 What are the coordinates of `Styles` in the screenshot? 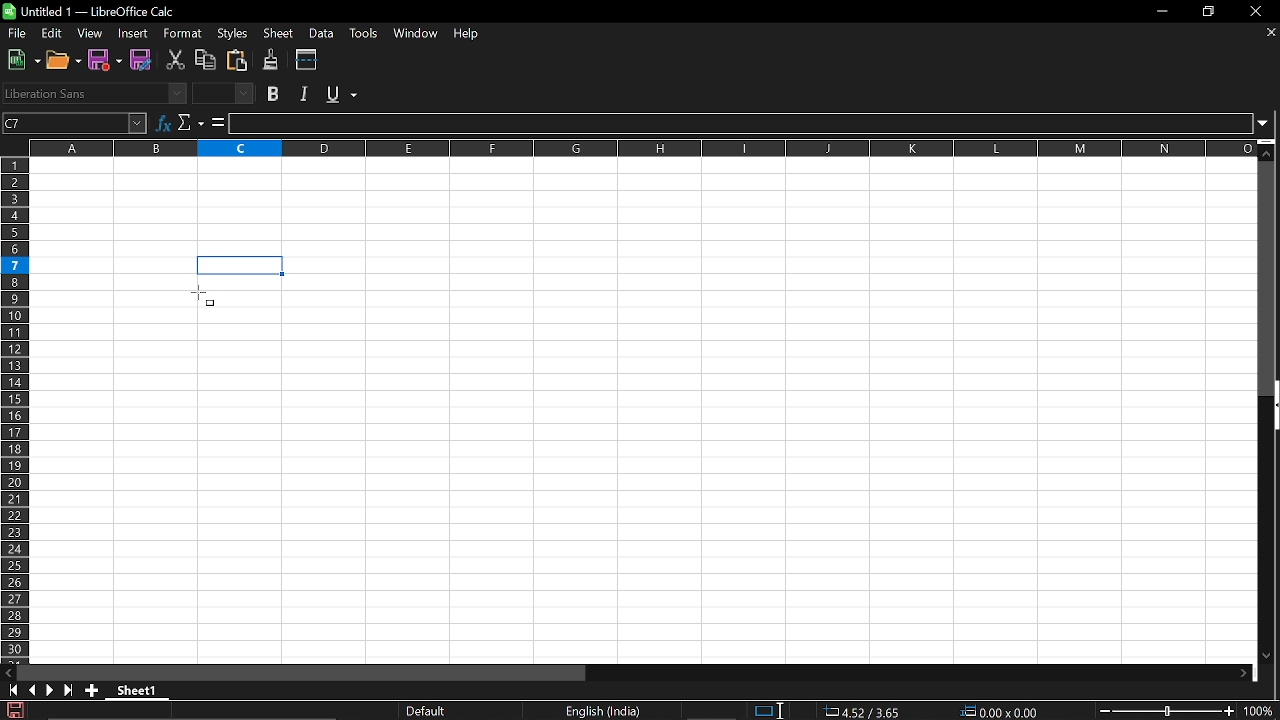 It's located at (235, 32).